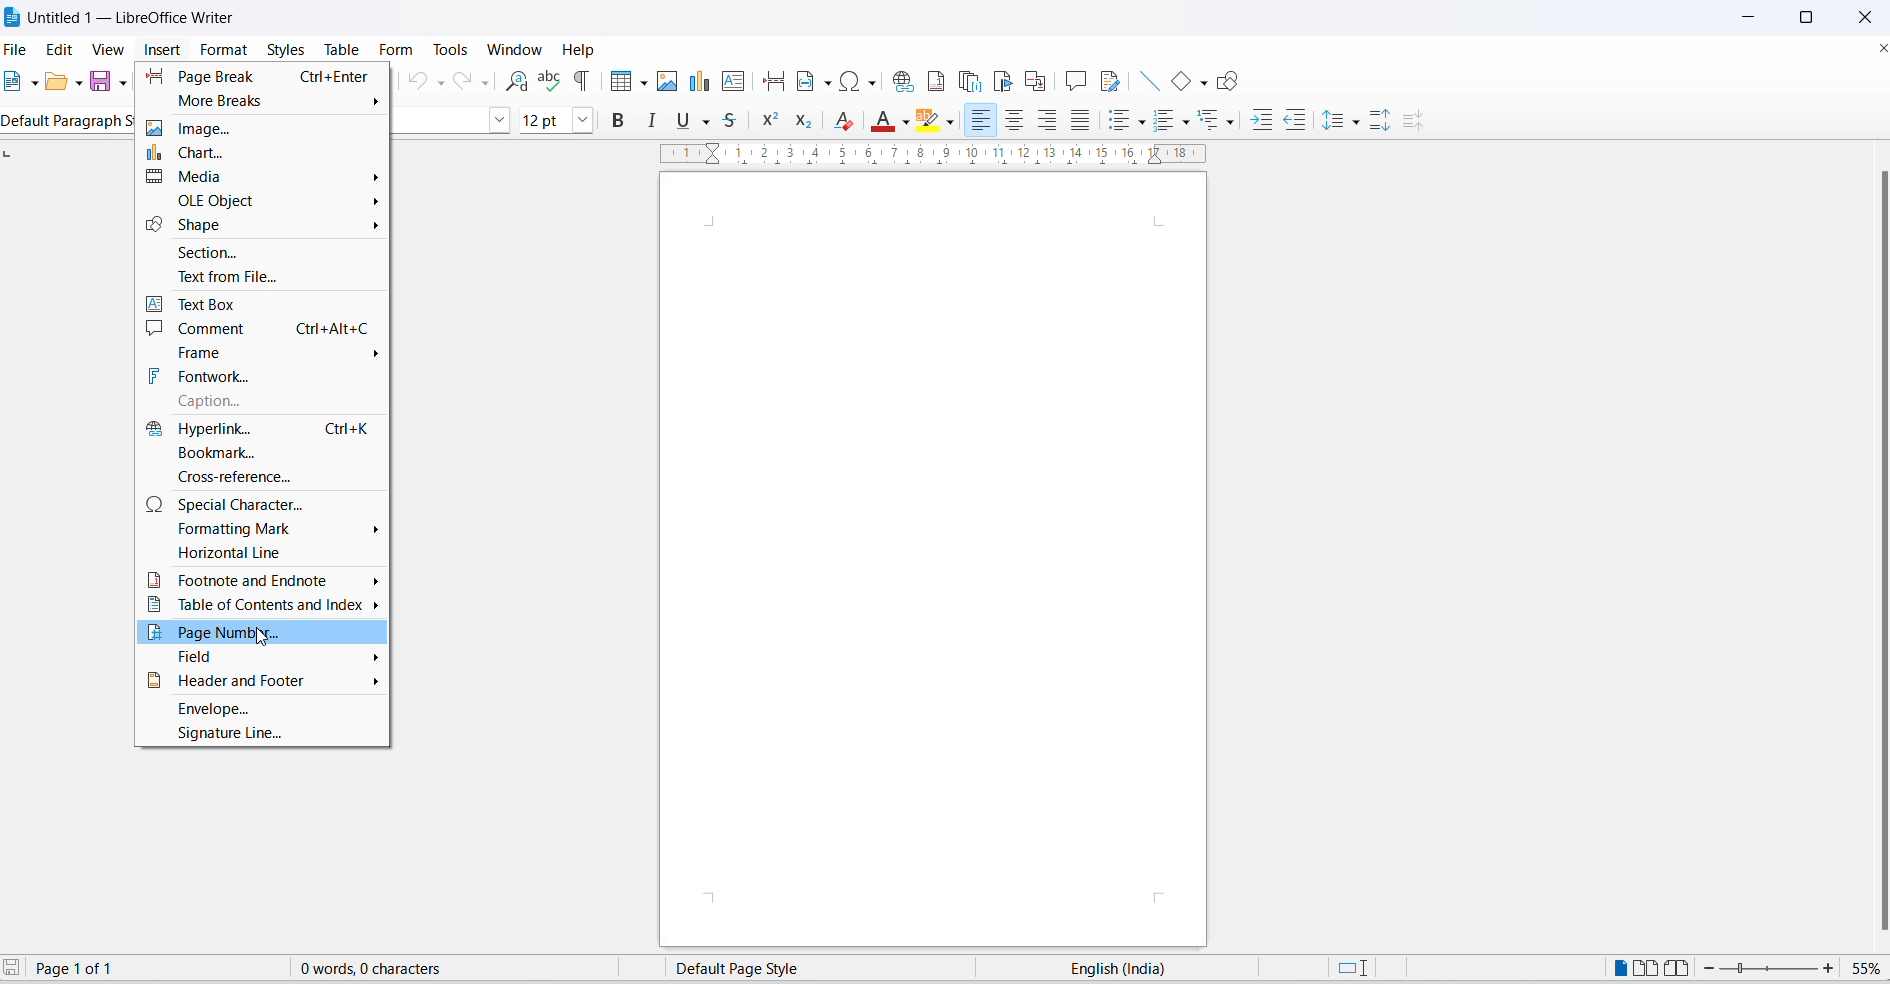 The image size is (1890, 984). Describe the element at coordinates (706, 122) in the screenshot. I see `underline options` at that location.